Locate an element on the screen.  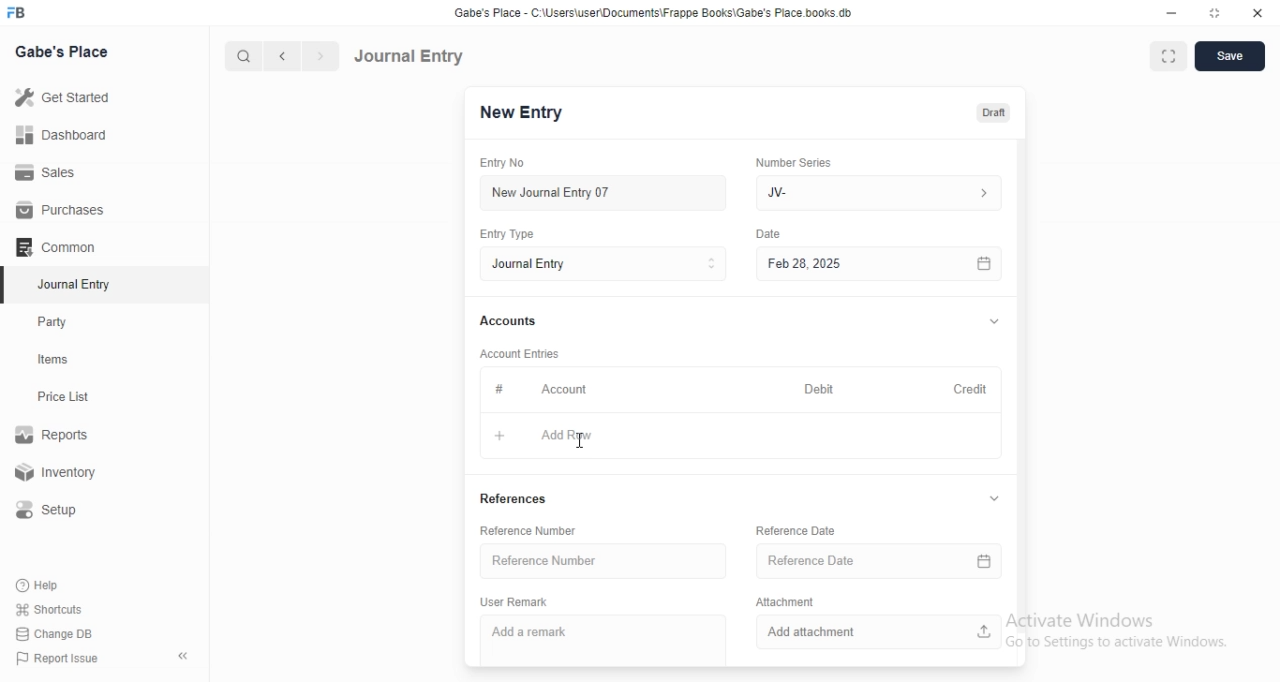
# Account is located at coordinates (537, 389).